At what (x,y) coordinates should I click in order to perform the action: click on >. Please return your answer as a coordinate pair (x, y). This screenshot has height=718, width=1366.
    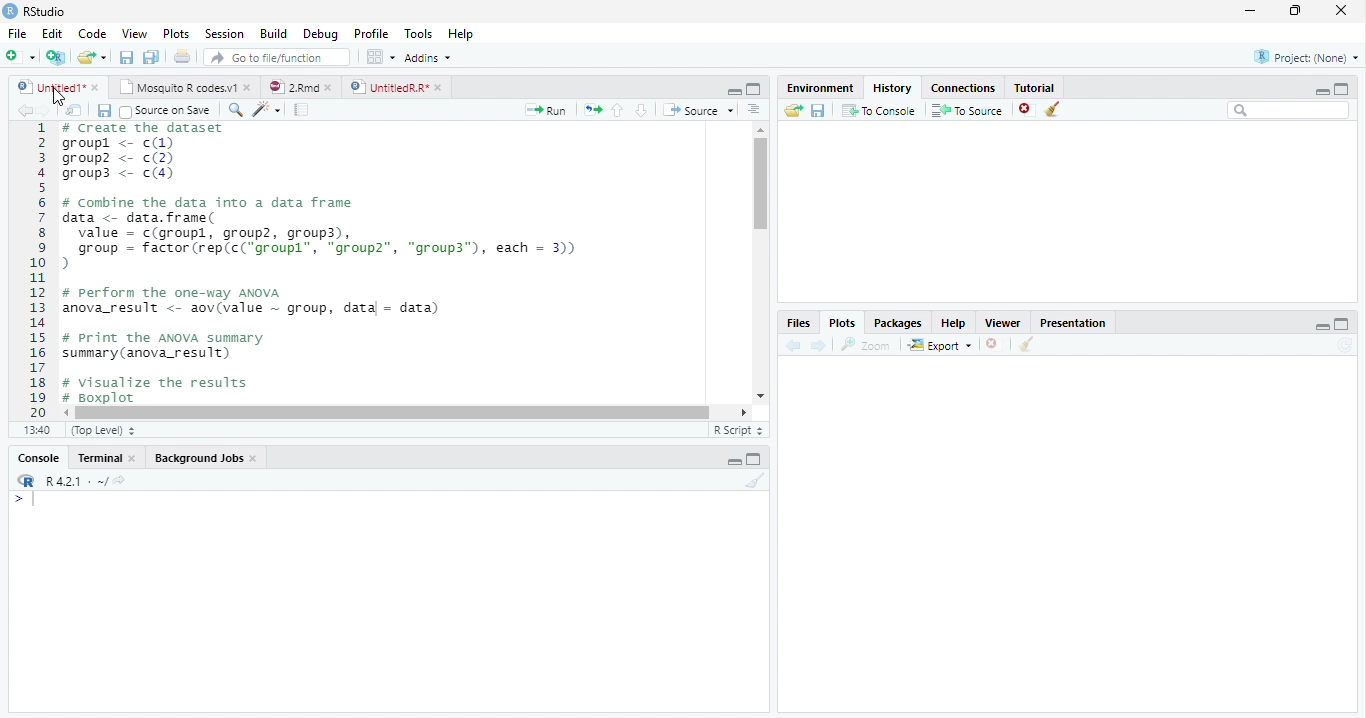
    Looking at the image, I should click on (14, 500).